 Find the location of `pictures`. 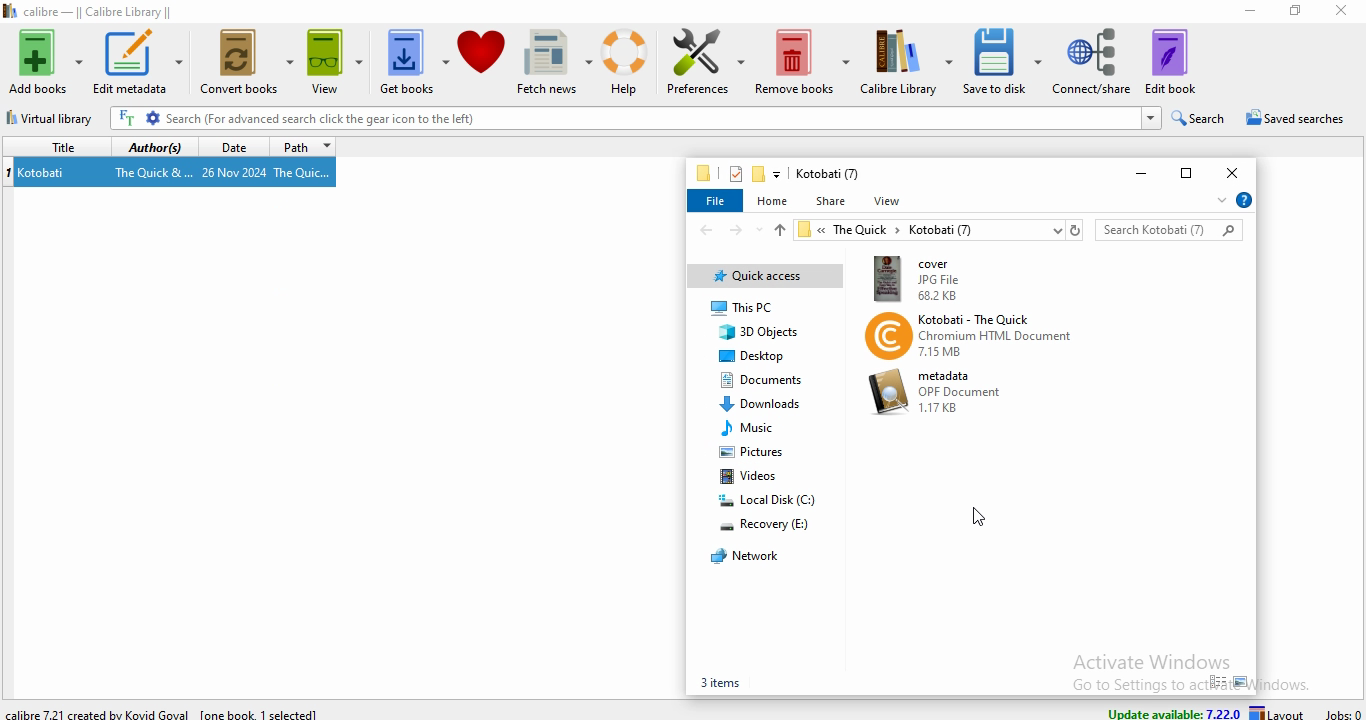

pictures is located at coordinates (752, 455).